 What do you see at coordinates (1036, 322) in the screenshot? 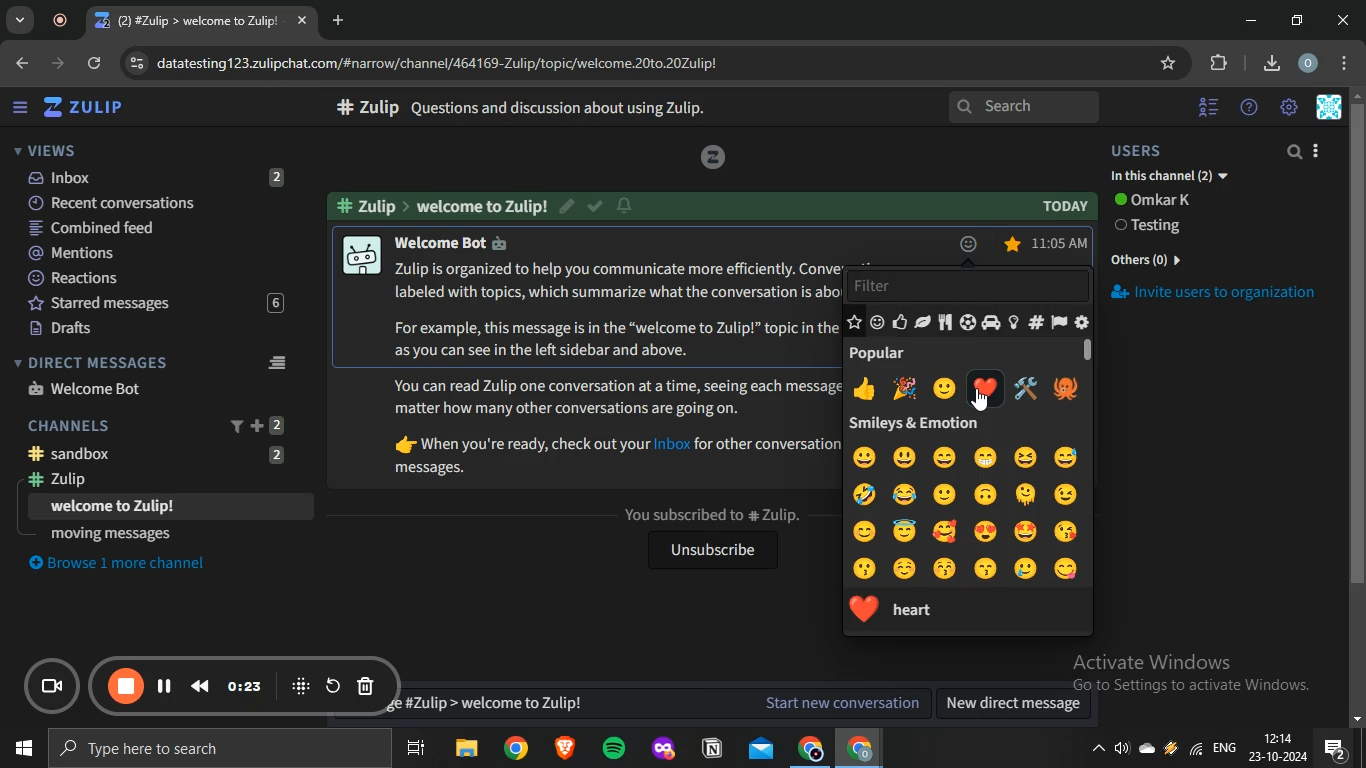
I see `symbols` at bounding box center [1036, 322].